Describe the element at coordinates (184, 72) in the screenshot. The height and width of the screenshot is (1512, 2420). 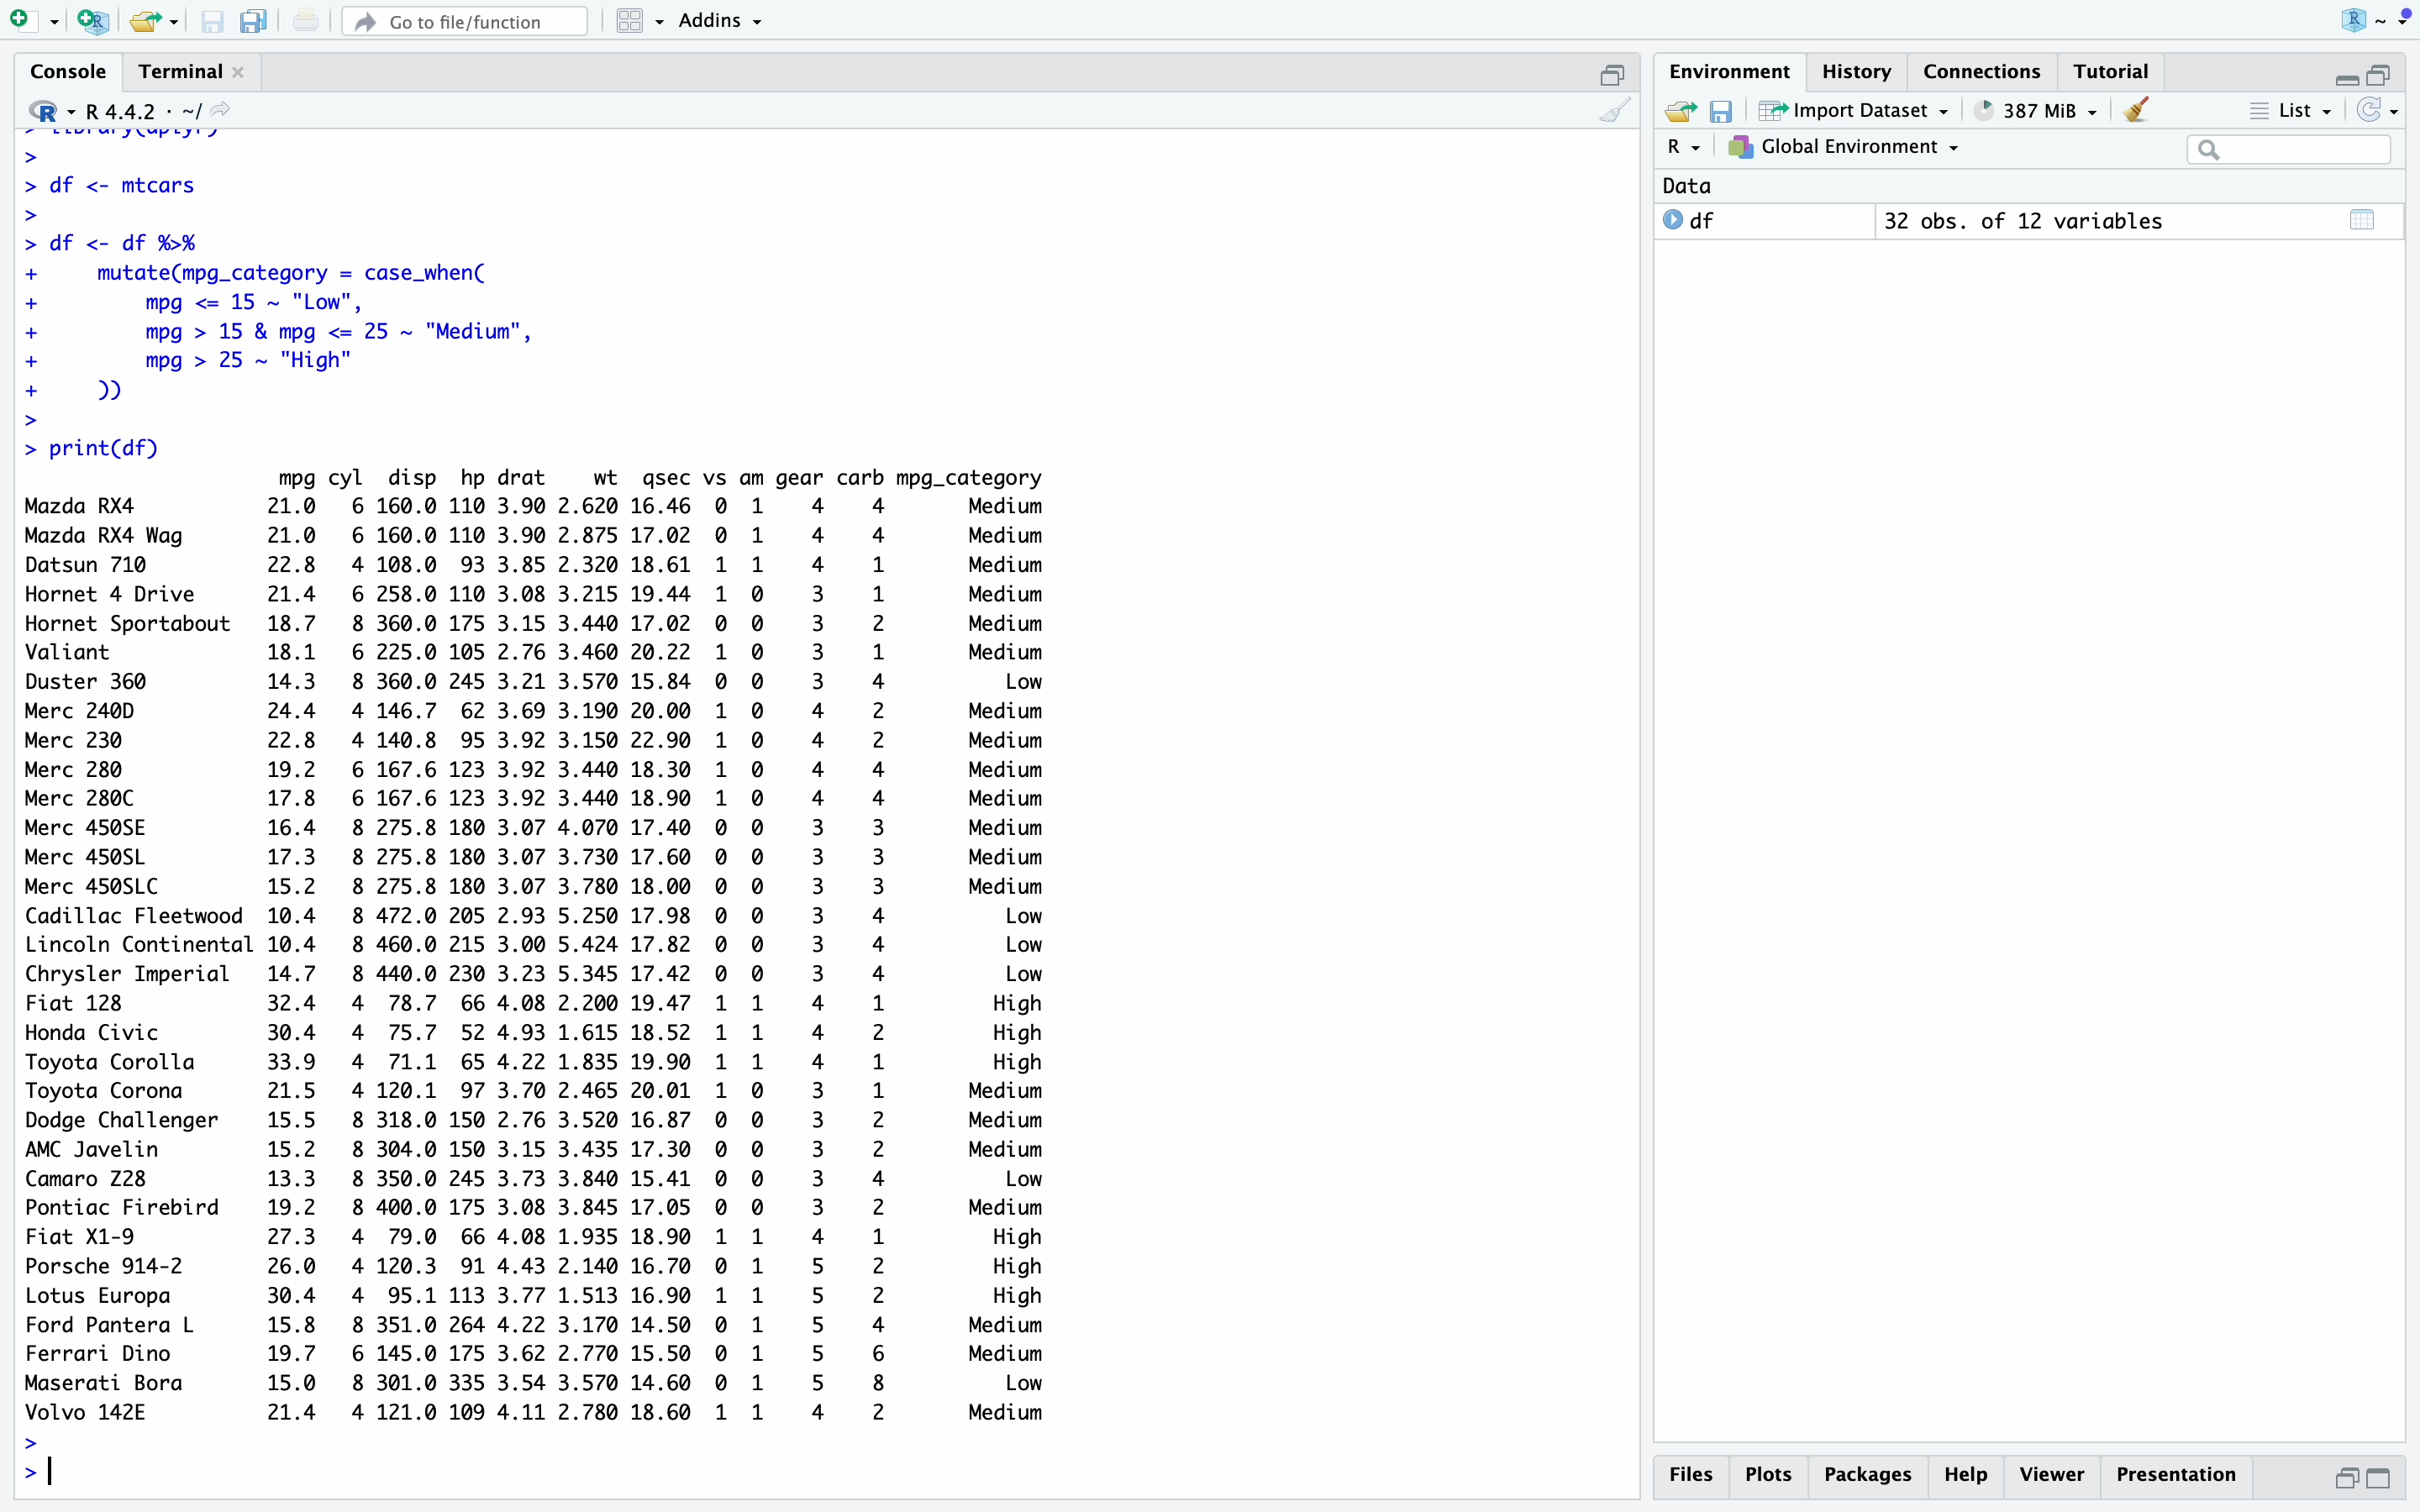
I see `terminal` at that location.